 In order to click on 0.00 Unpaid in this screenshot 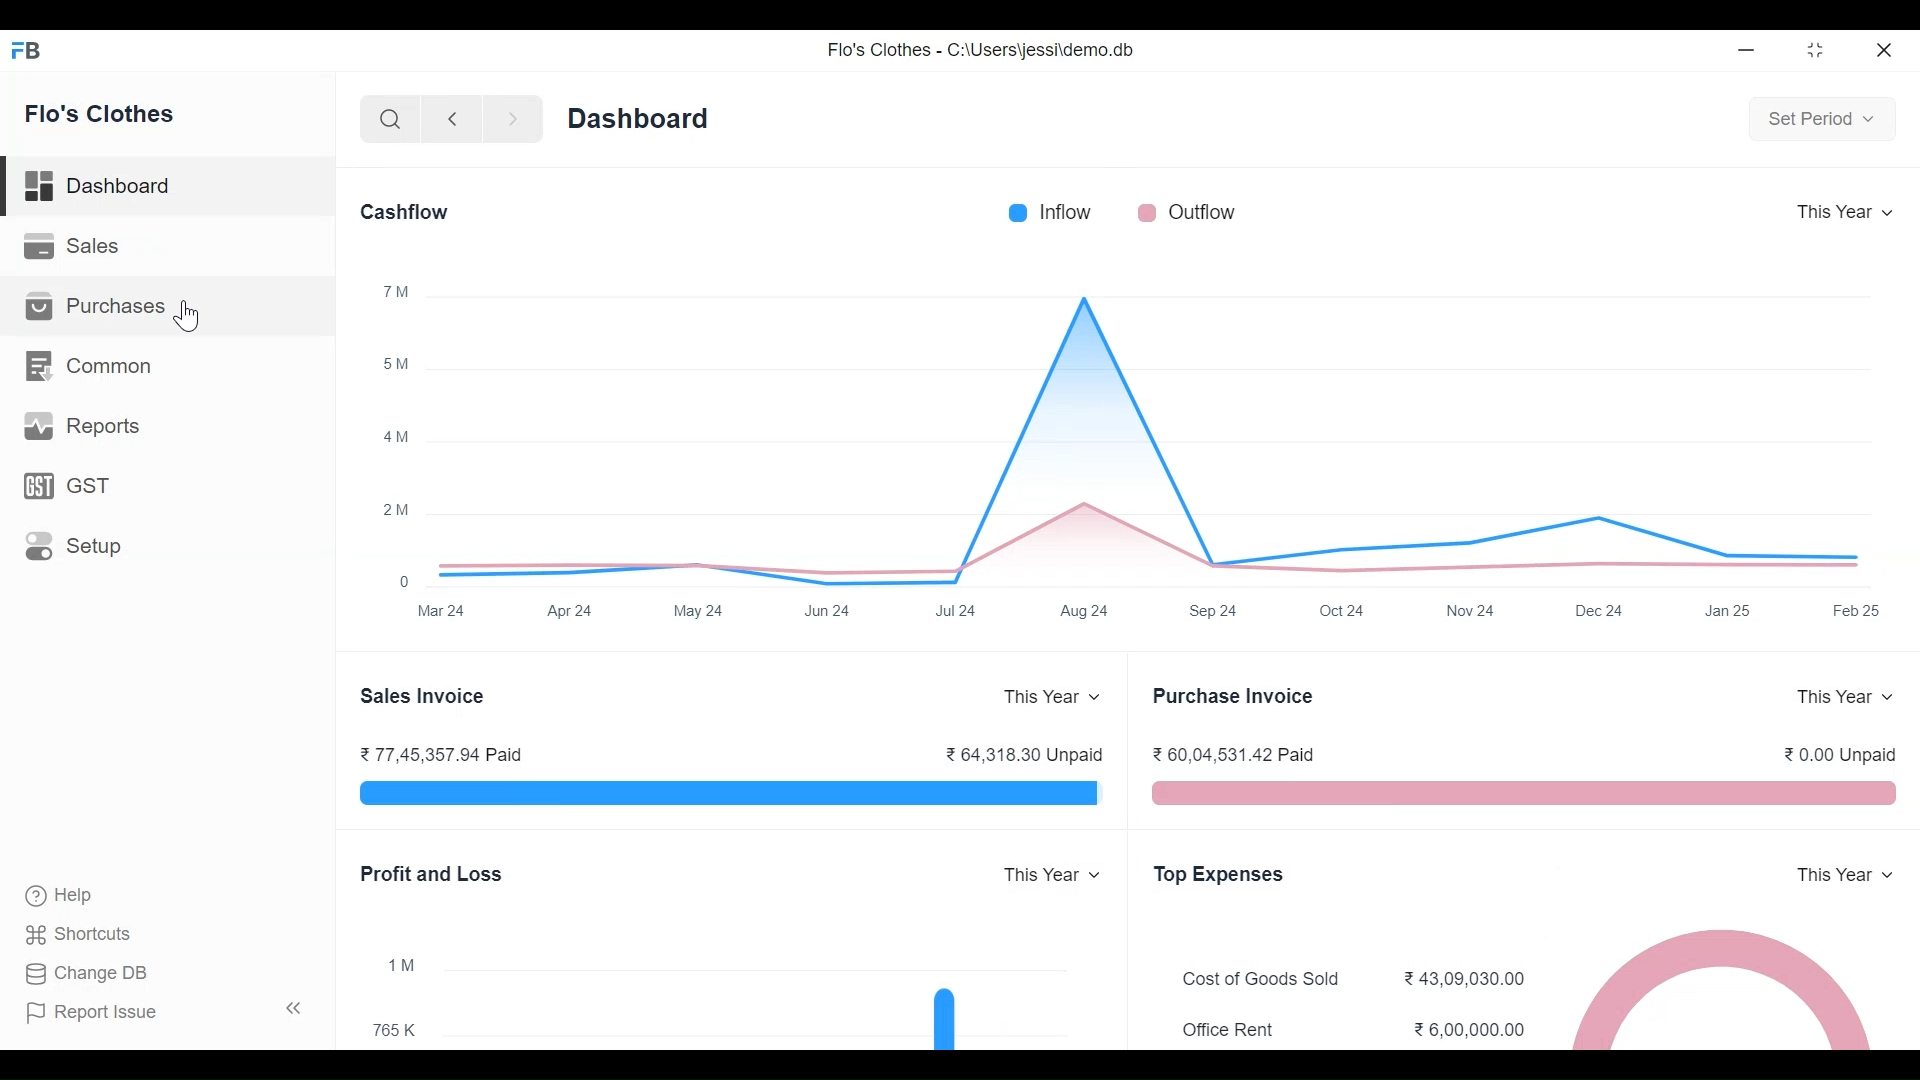, I will do `click(1842, 754)`.